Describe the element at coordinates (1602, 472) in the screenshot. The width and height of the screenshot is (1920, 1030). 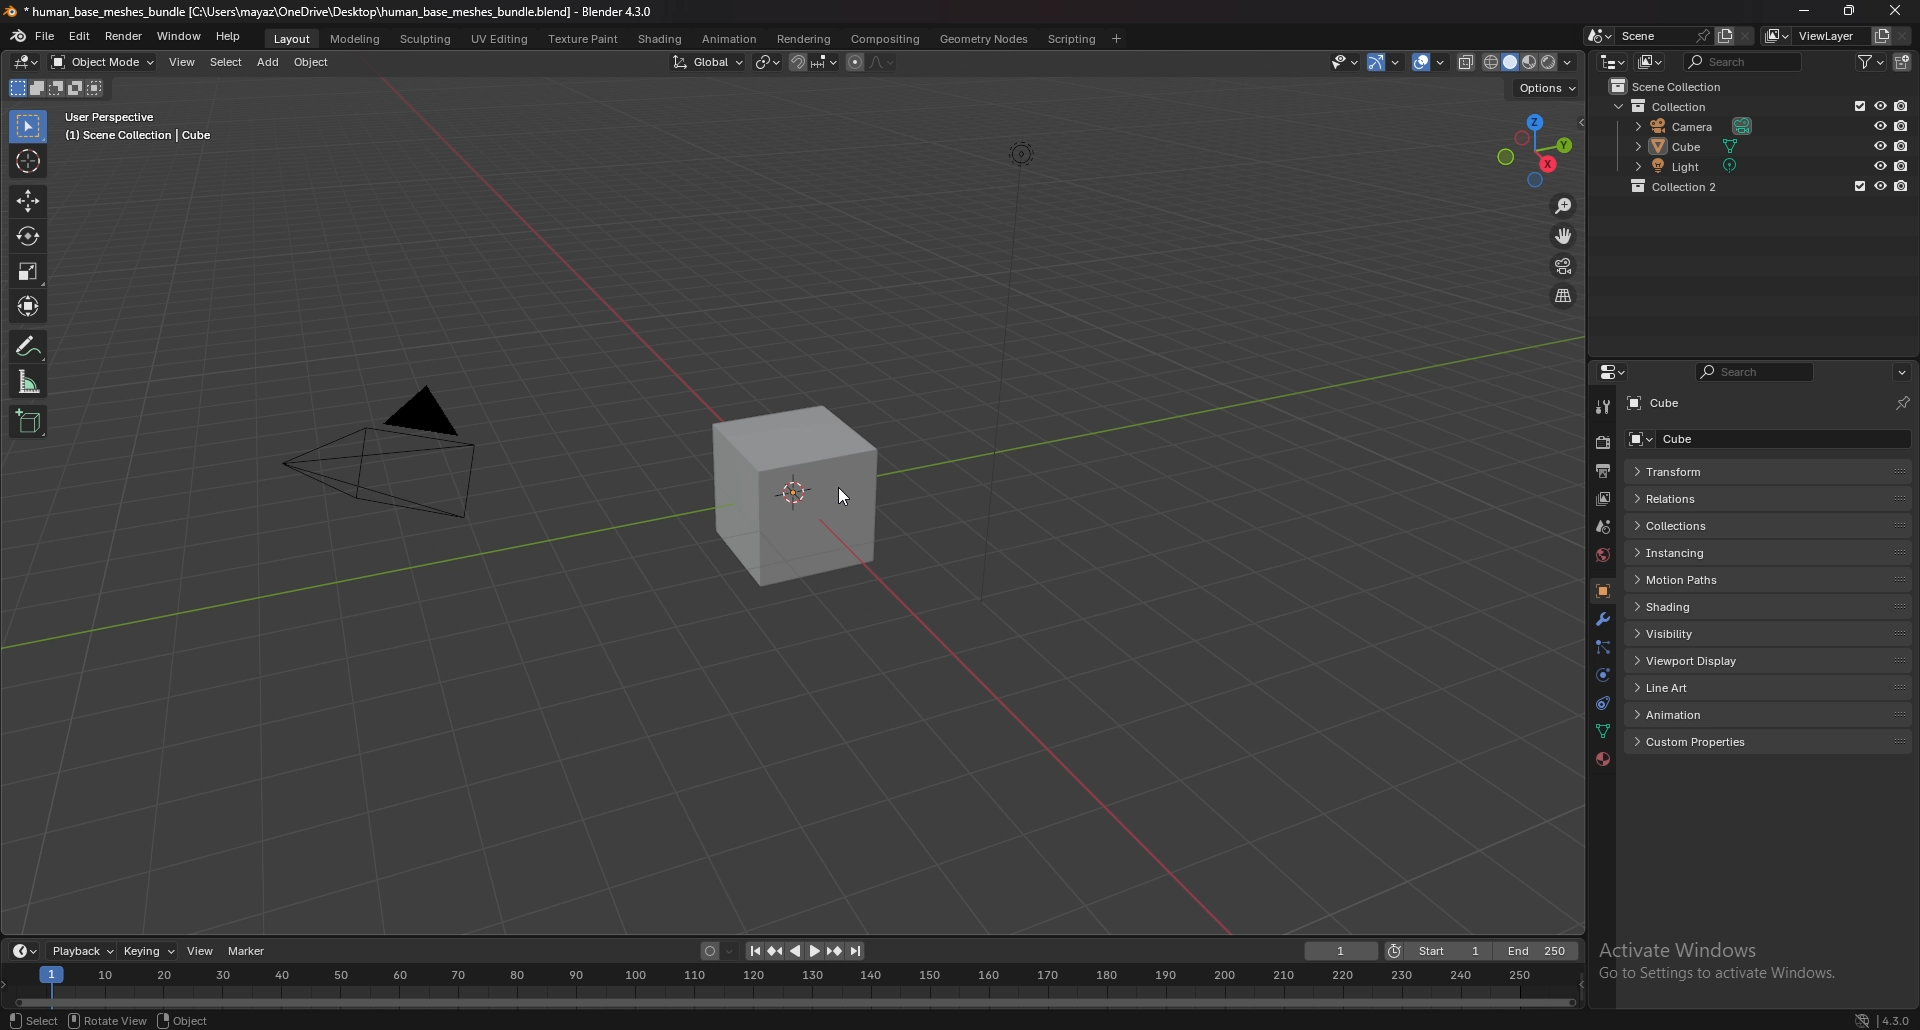
I see `output` at that location.